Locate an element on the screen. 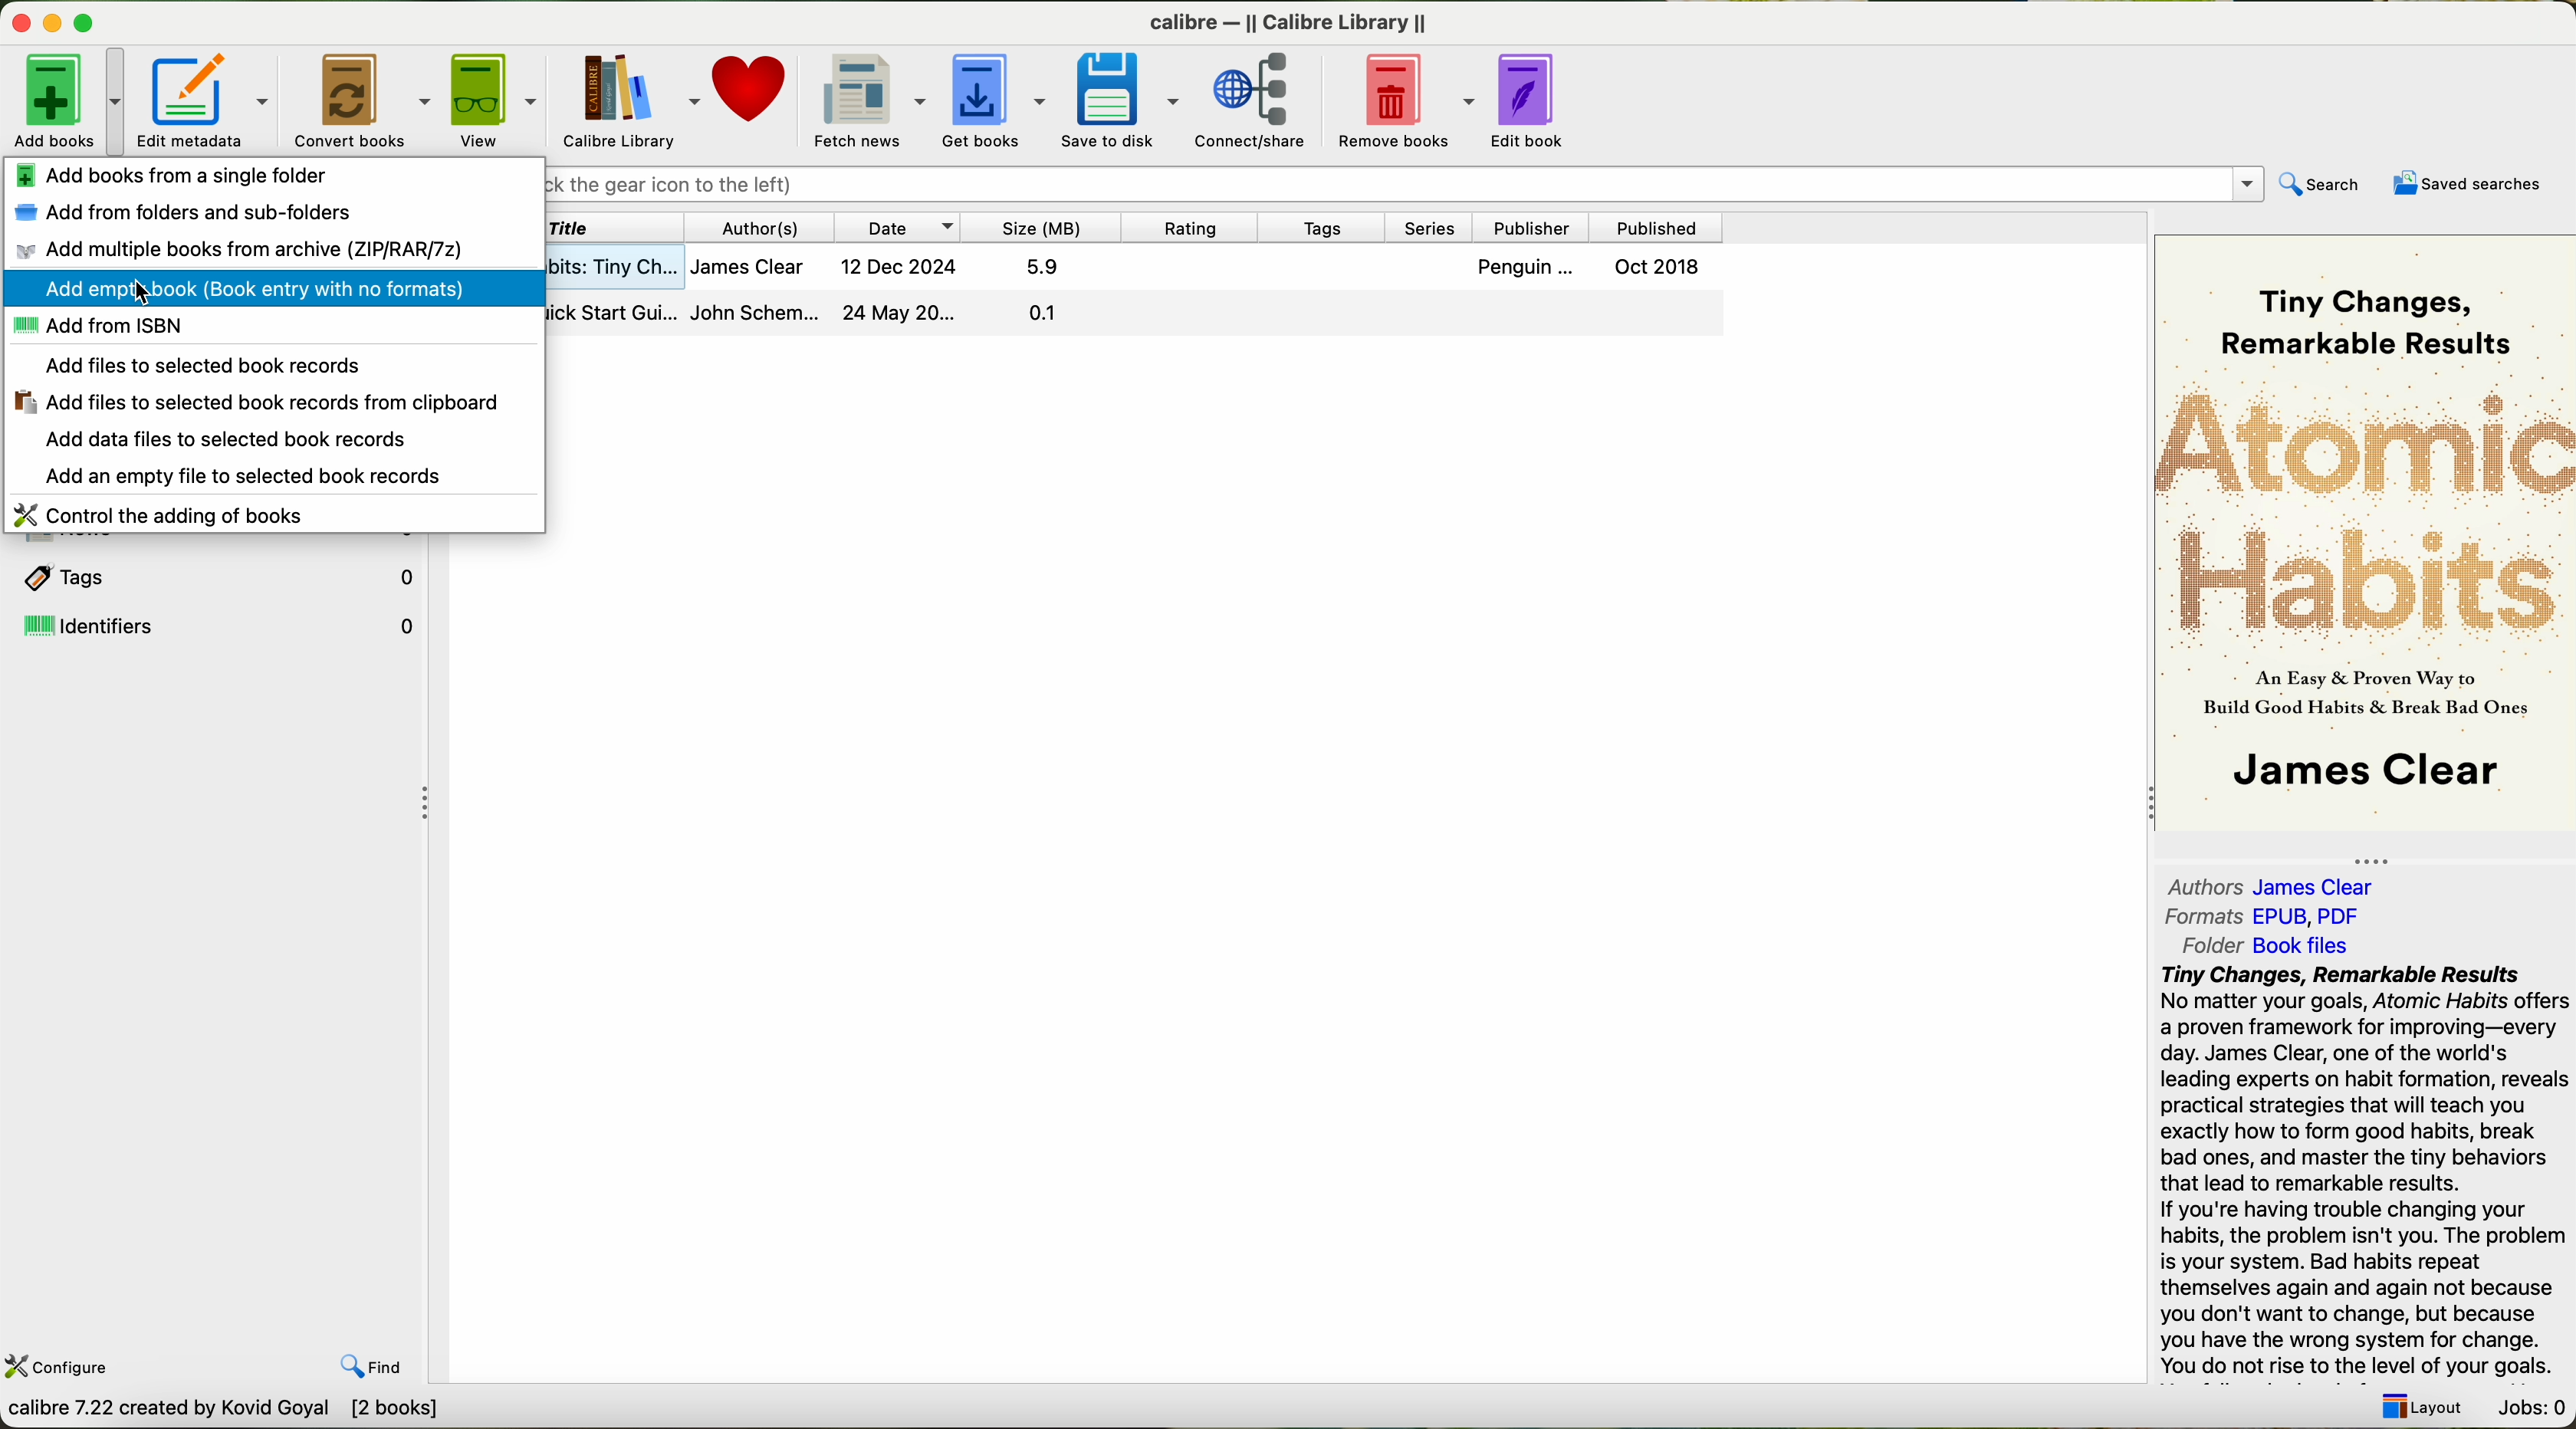  remove books is located at coordinates (1401, 104).